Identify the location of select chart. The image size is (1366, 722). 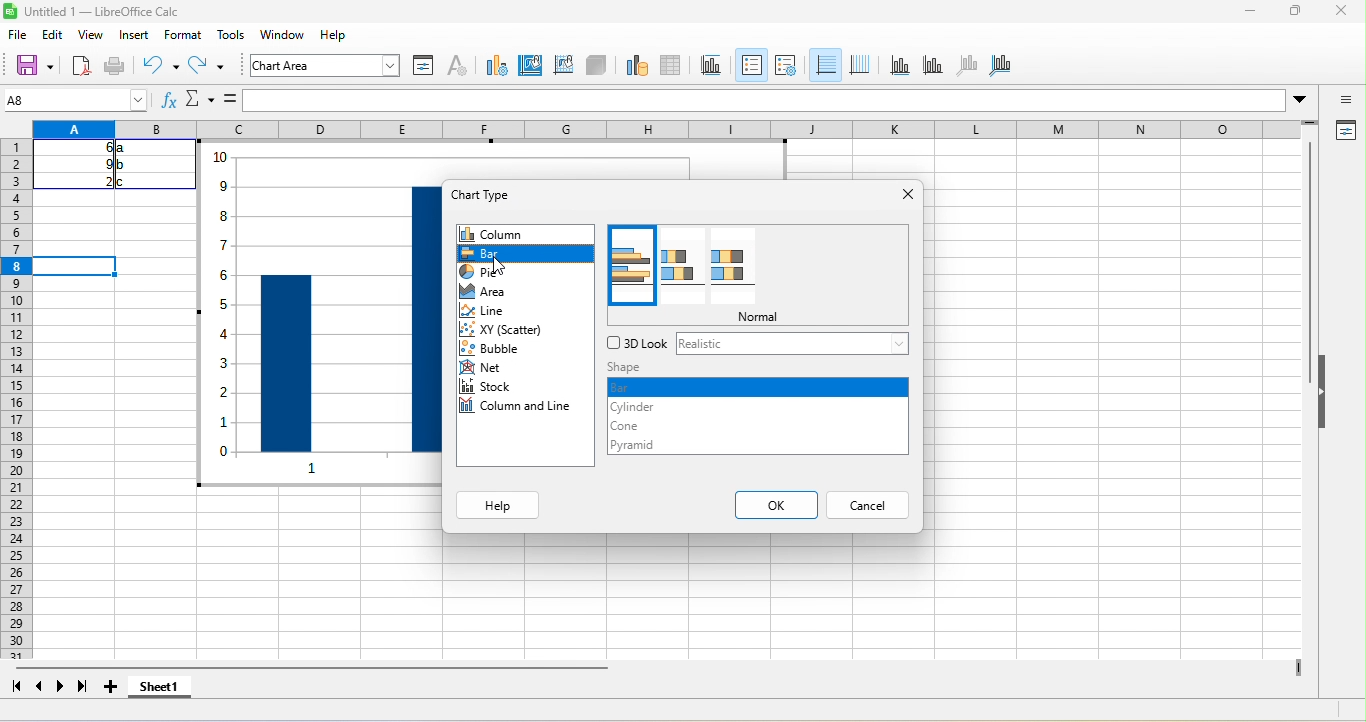
(496, 67).